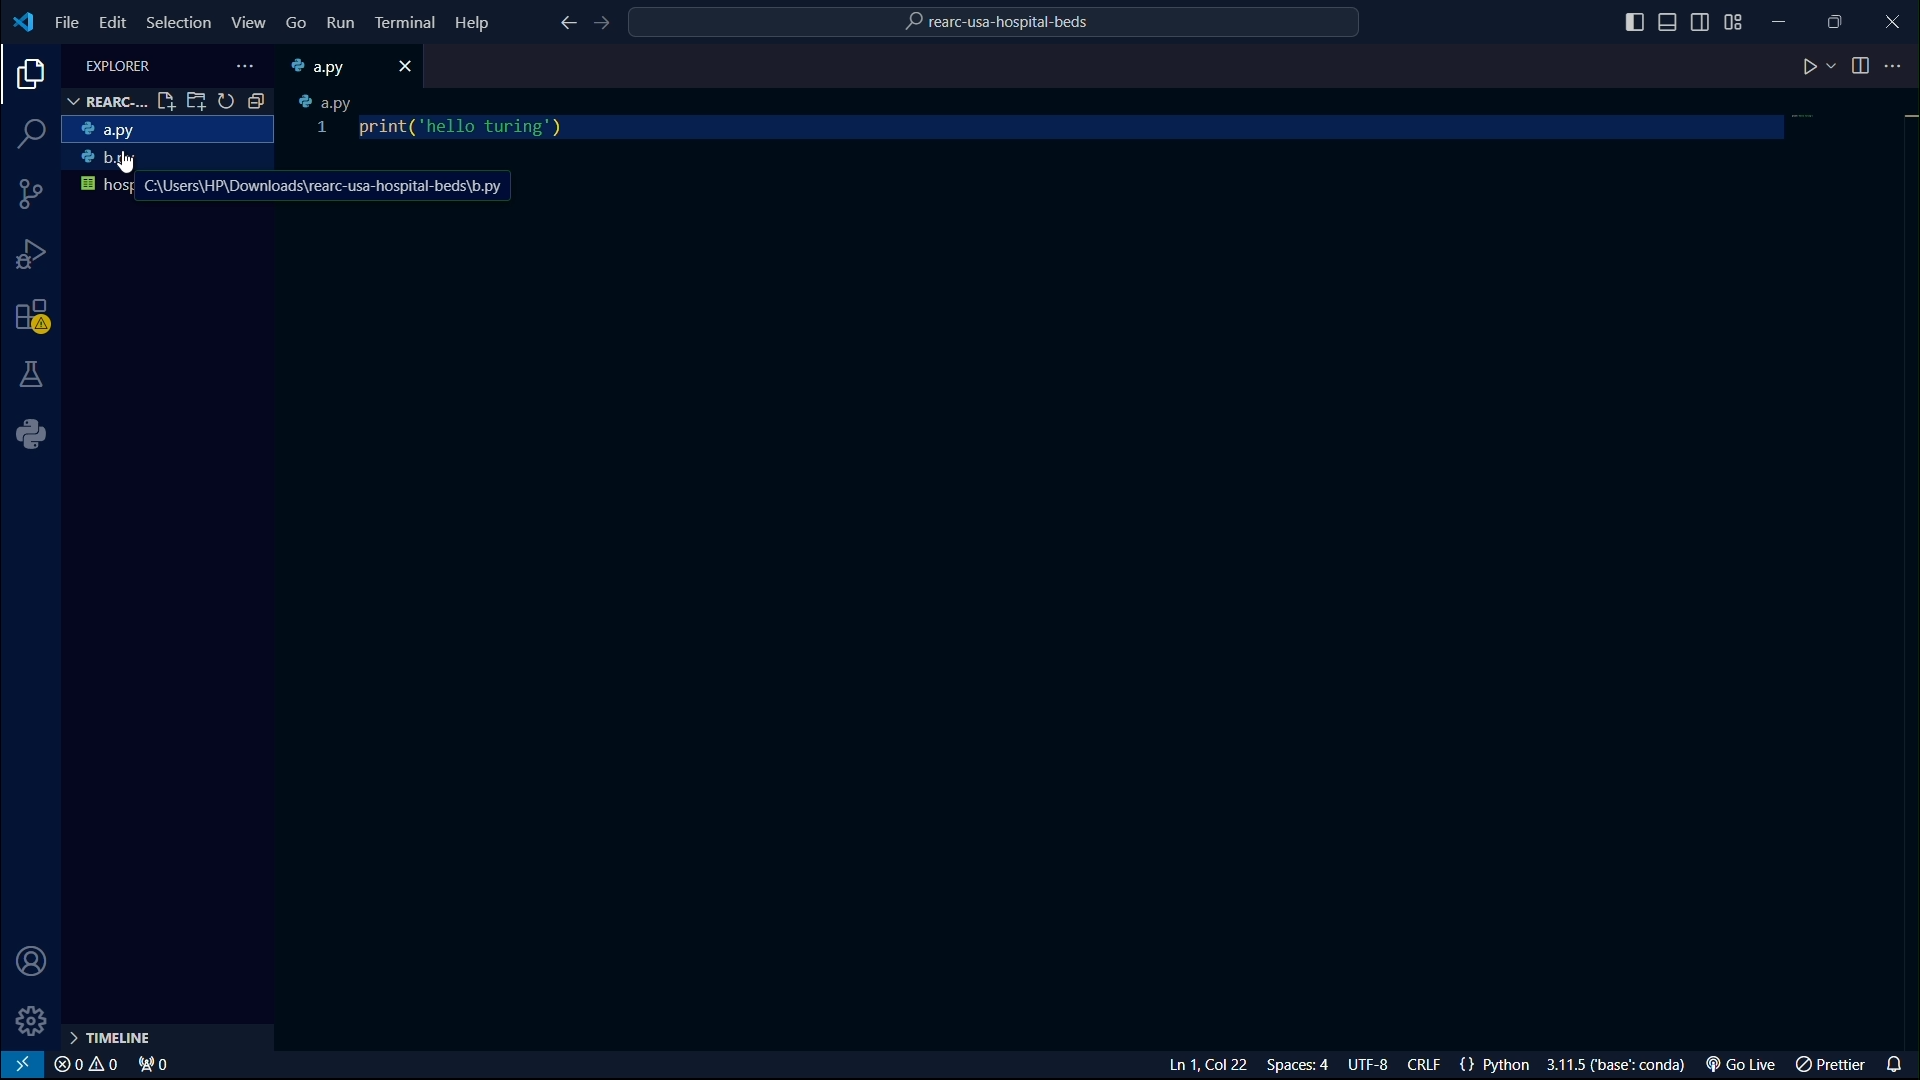 Image resolution: width=1920 pixels, height=1080 pixels. Describe the element at coordinates (197, 101) in the screenshot. I see `open folder` at that location.